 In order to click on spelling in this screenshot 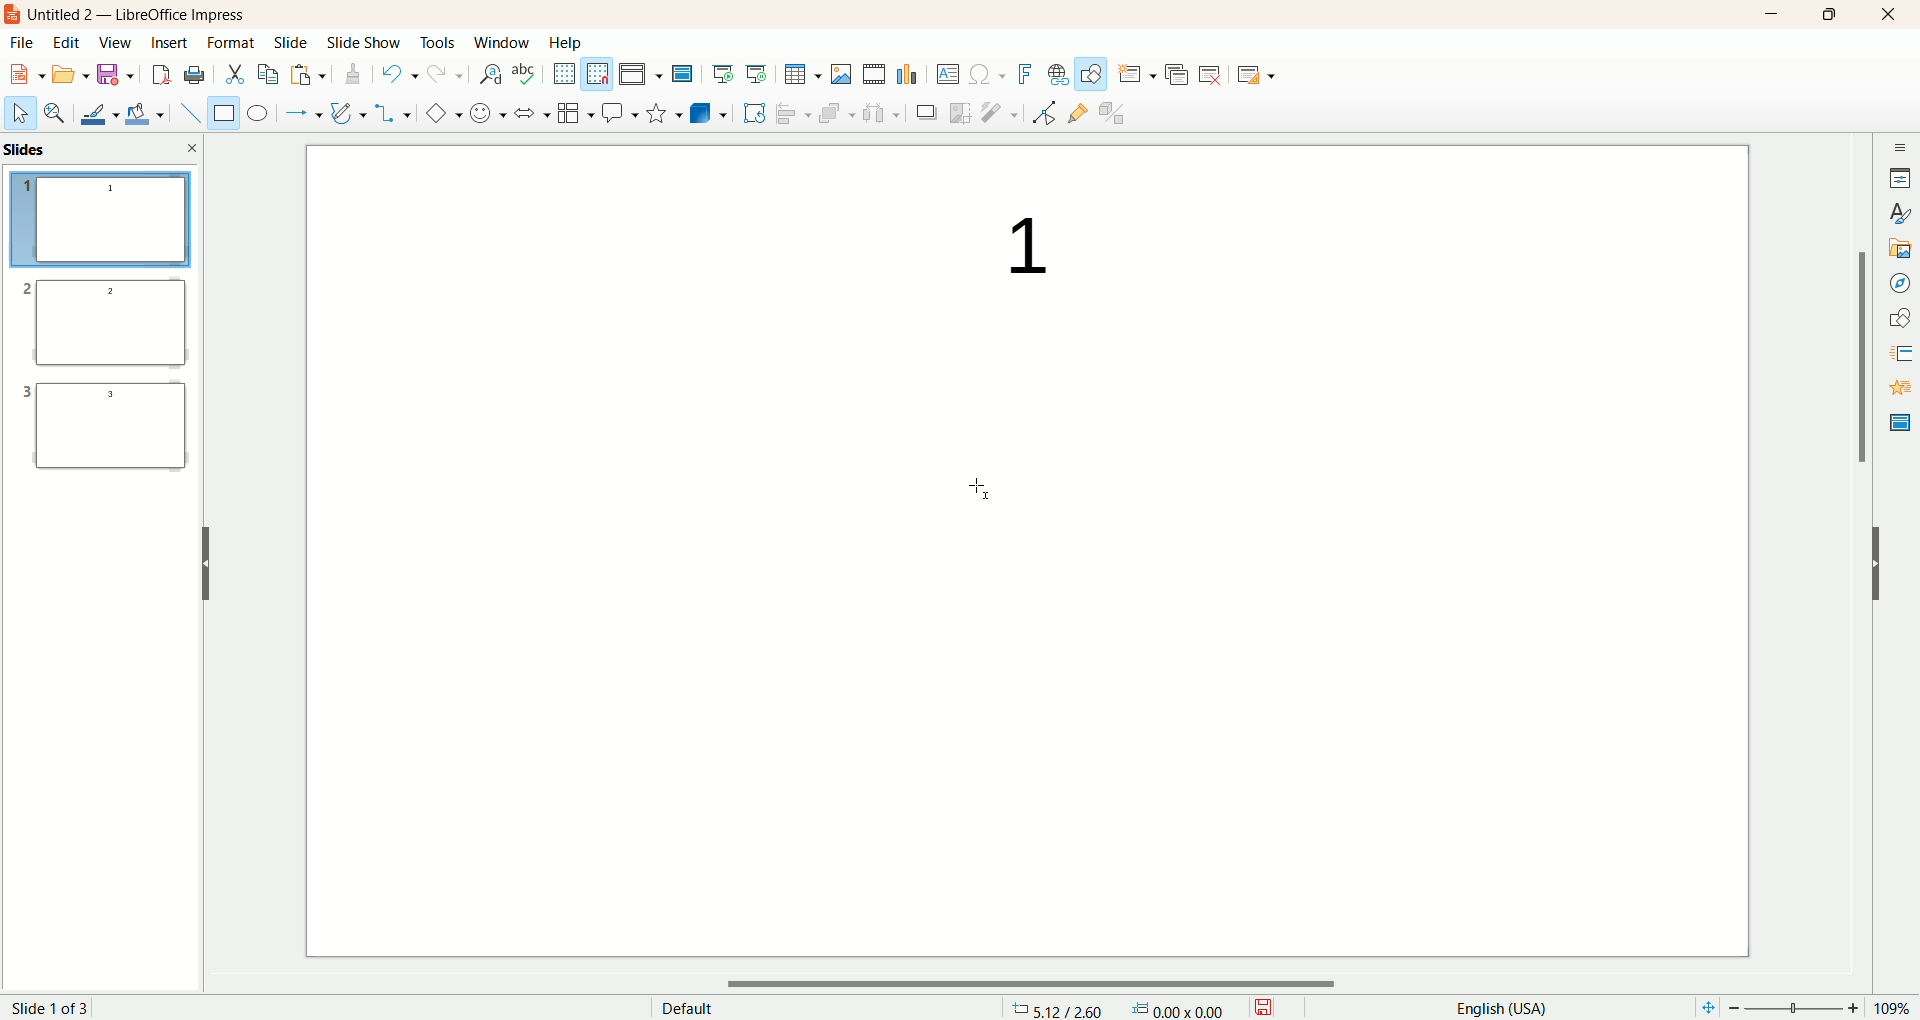, I will do `click(525, 74)`.